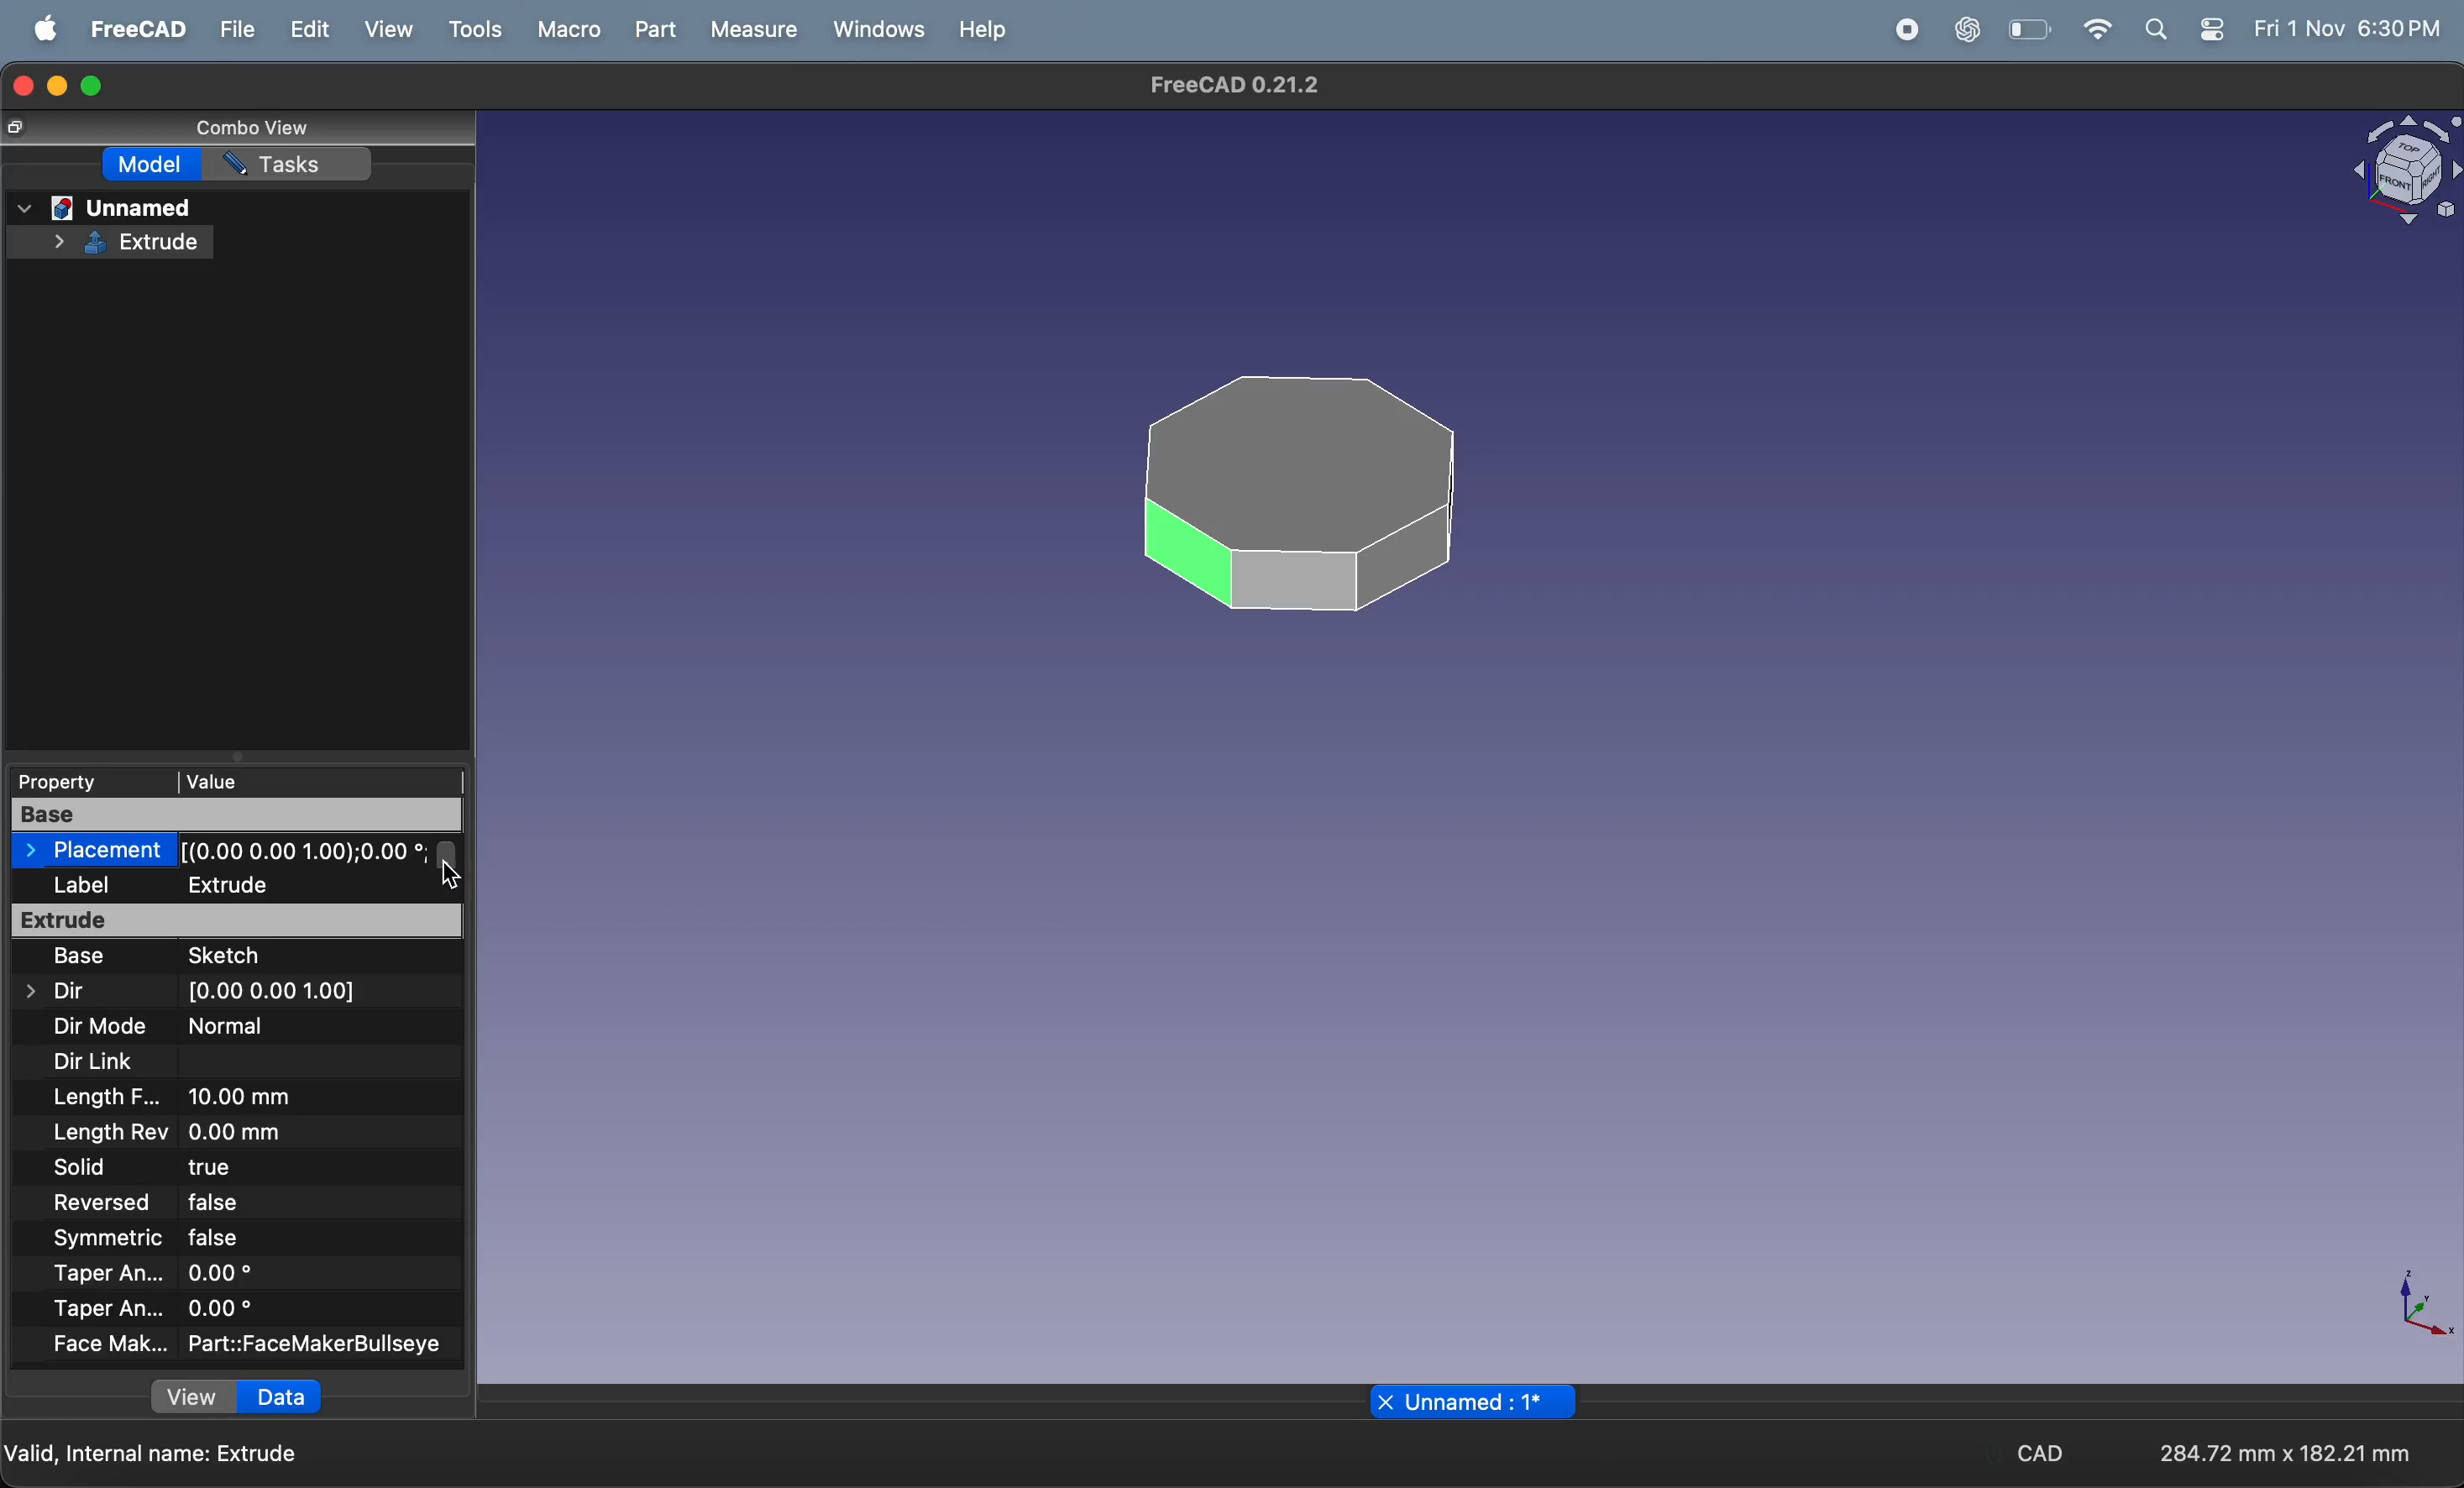 The image size is (2464, 1488). What do you see at coordinates (165, 1272) in the screenshot?
I see `Taper An... 0.00` at bounding box center [165, 1272].